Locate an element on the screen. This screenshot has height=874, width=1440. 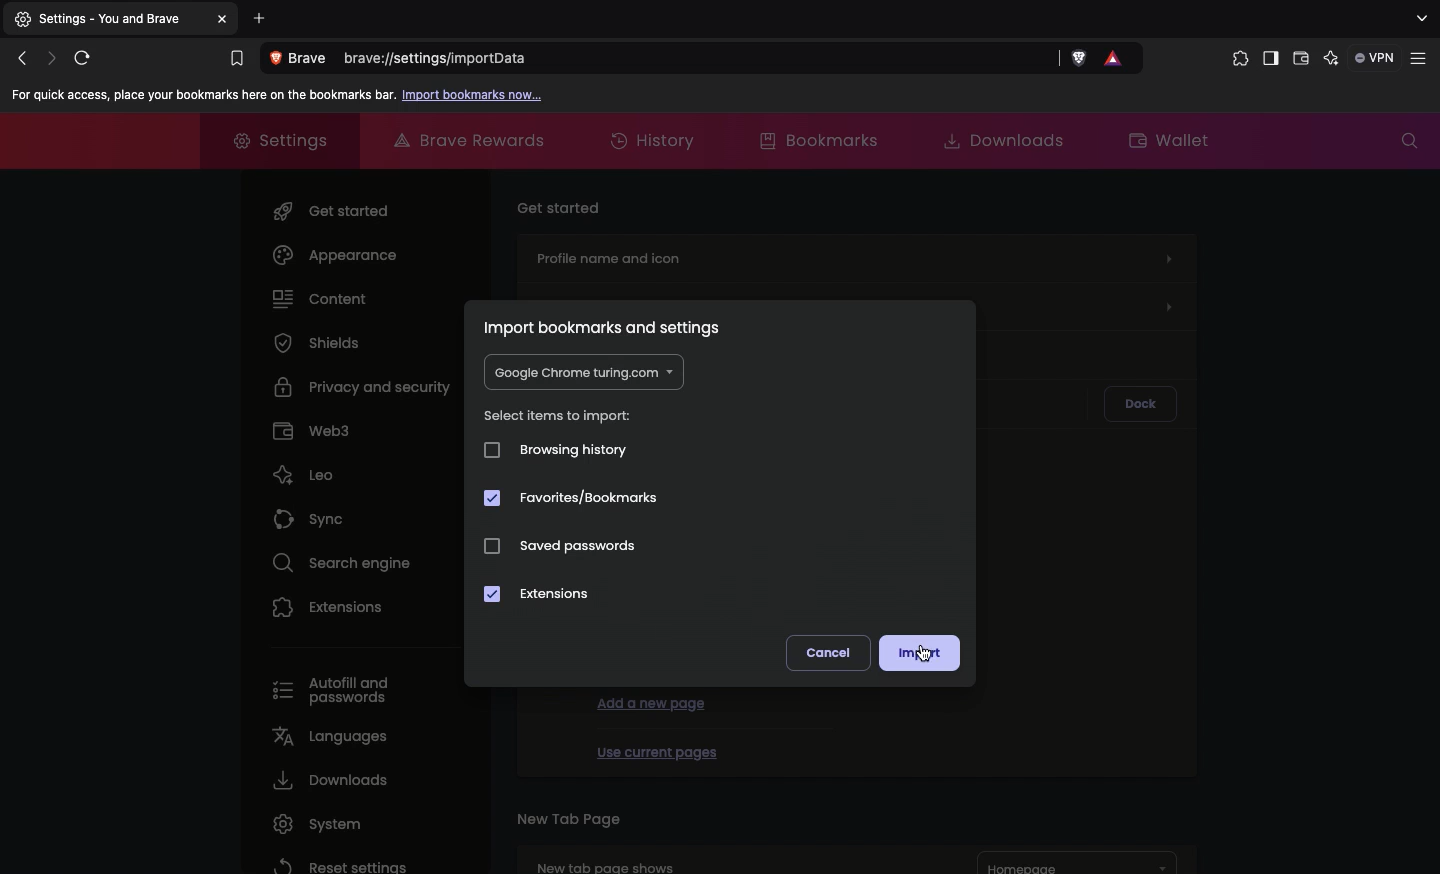
Google chrome turing.com is located at coordinates (582, 373).